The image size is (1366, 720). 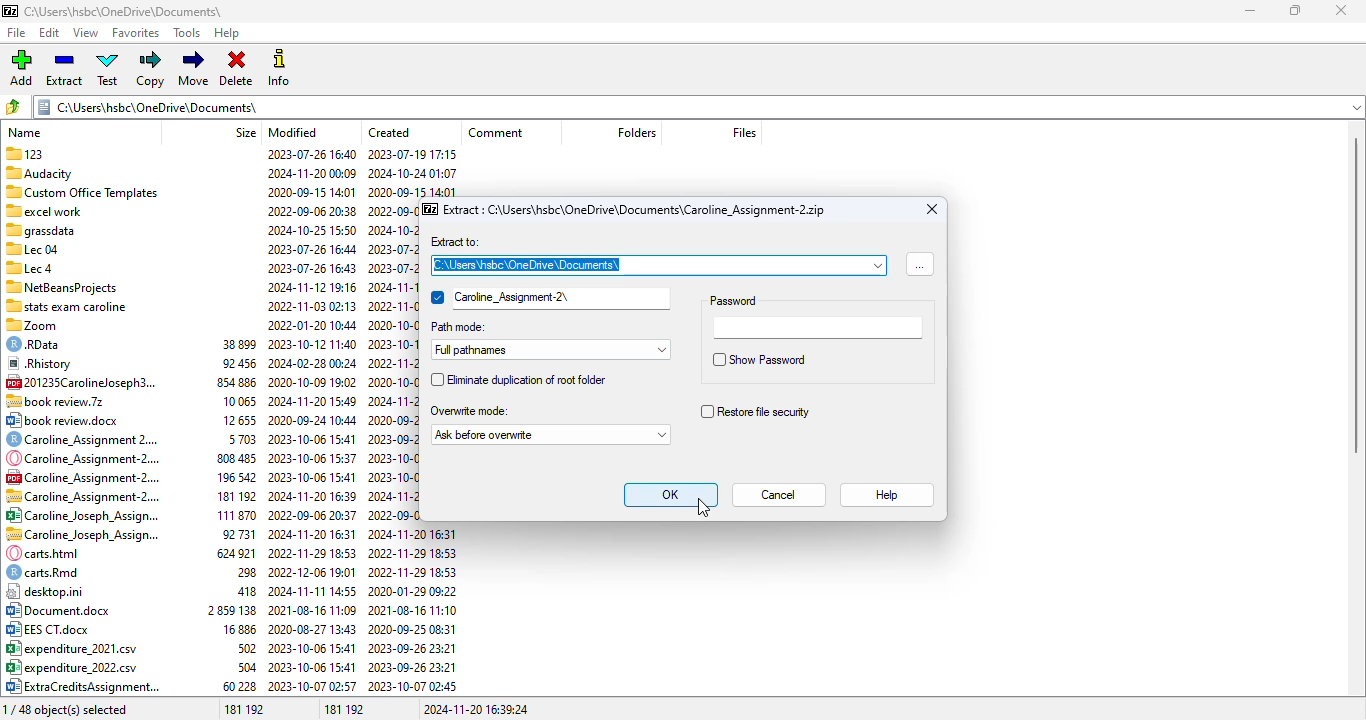 What do you see at coordinates (237, 69) in the screenshot?
I see `delete` at bounding box center [237, 69].